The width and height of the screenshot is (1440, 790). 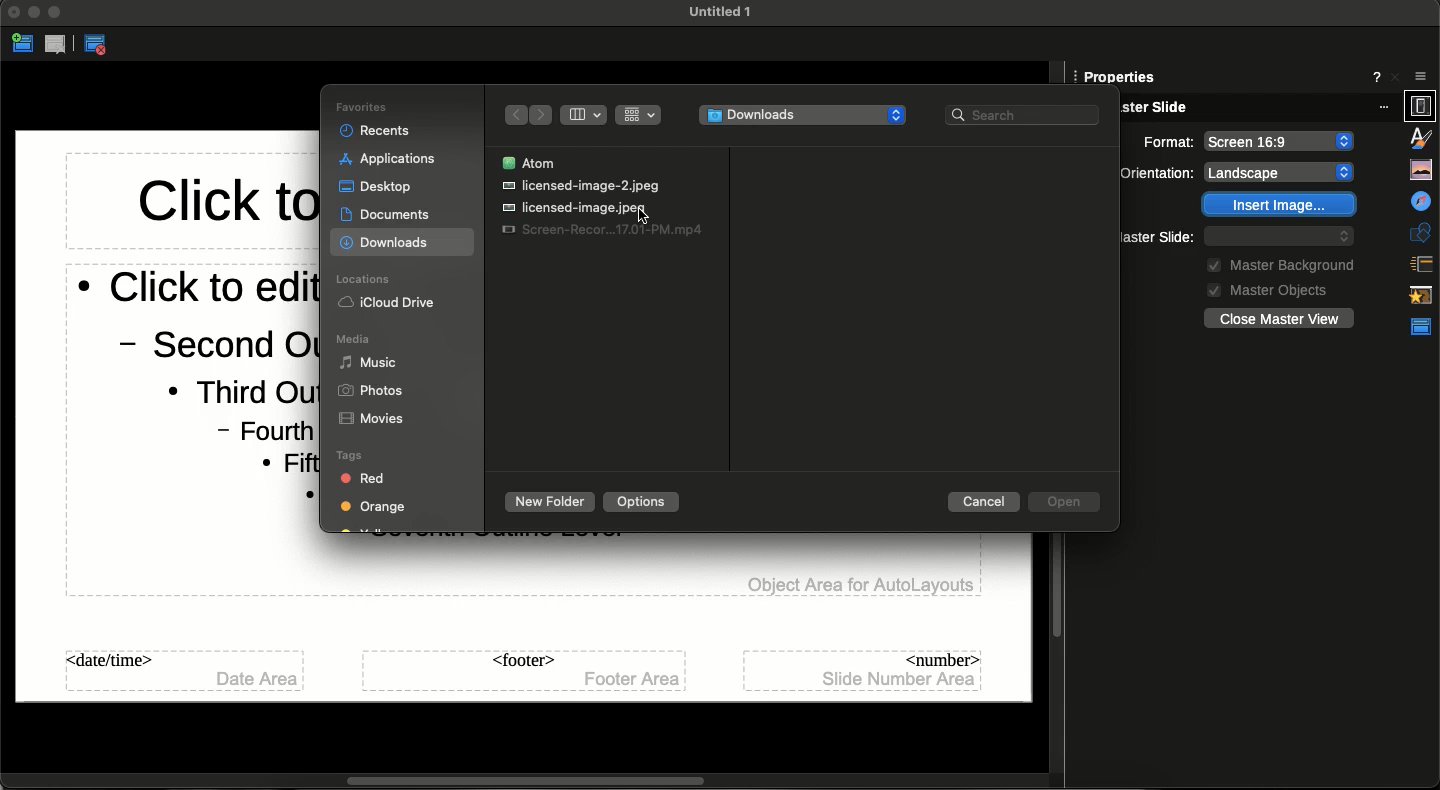 I want to click on Orange, so click(x=372, y=508).